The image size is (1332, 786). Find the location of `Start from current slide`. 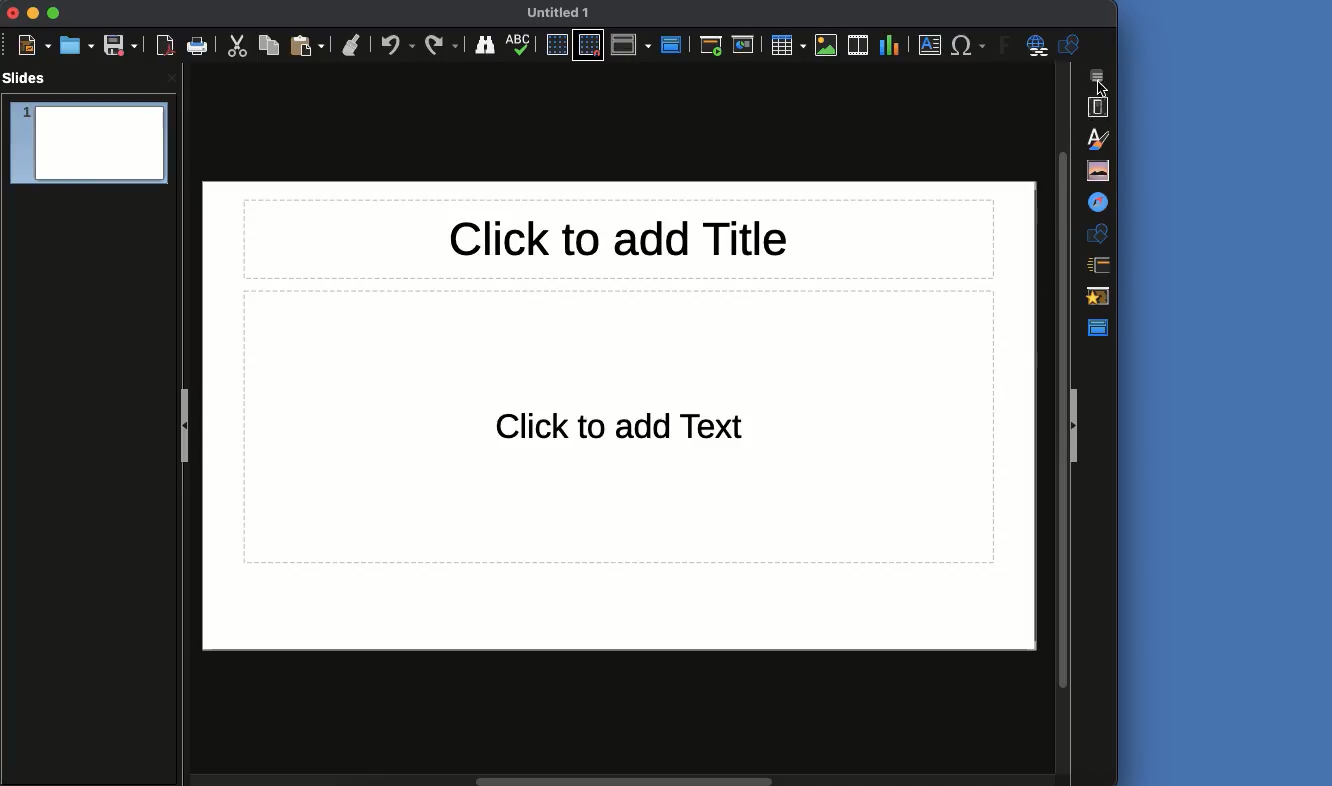

Start from current slide is located at coordinates (743, 44).